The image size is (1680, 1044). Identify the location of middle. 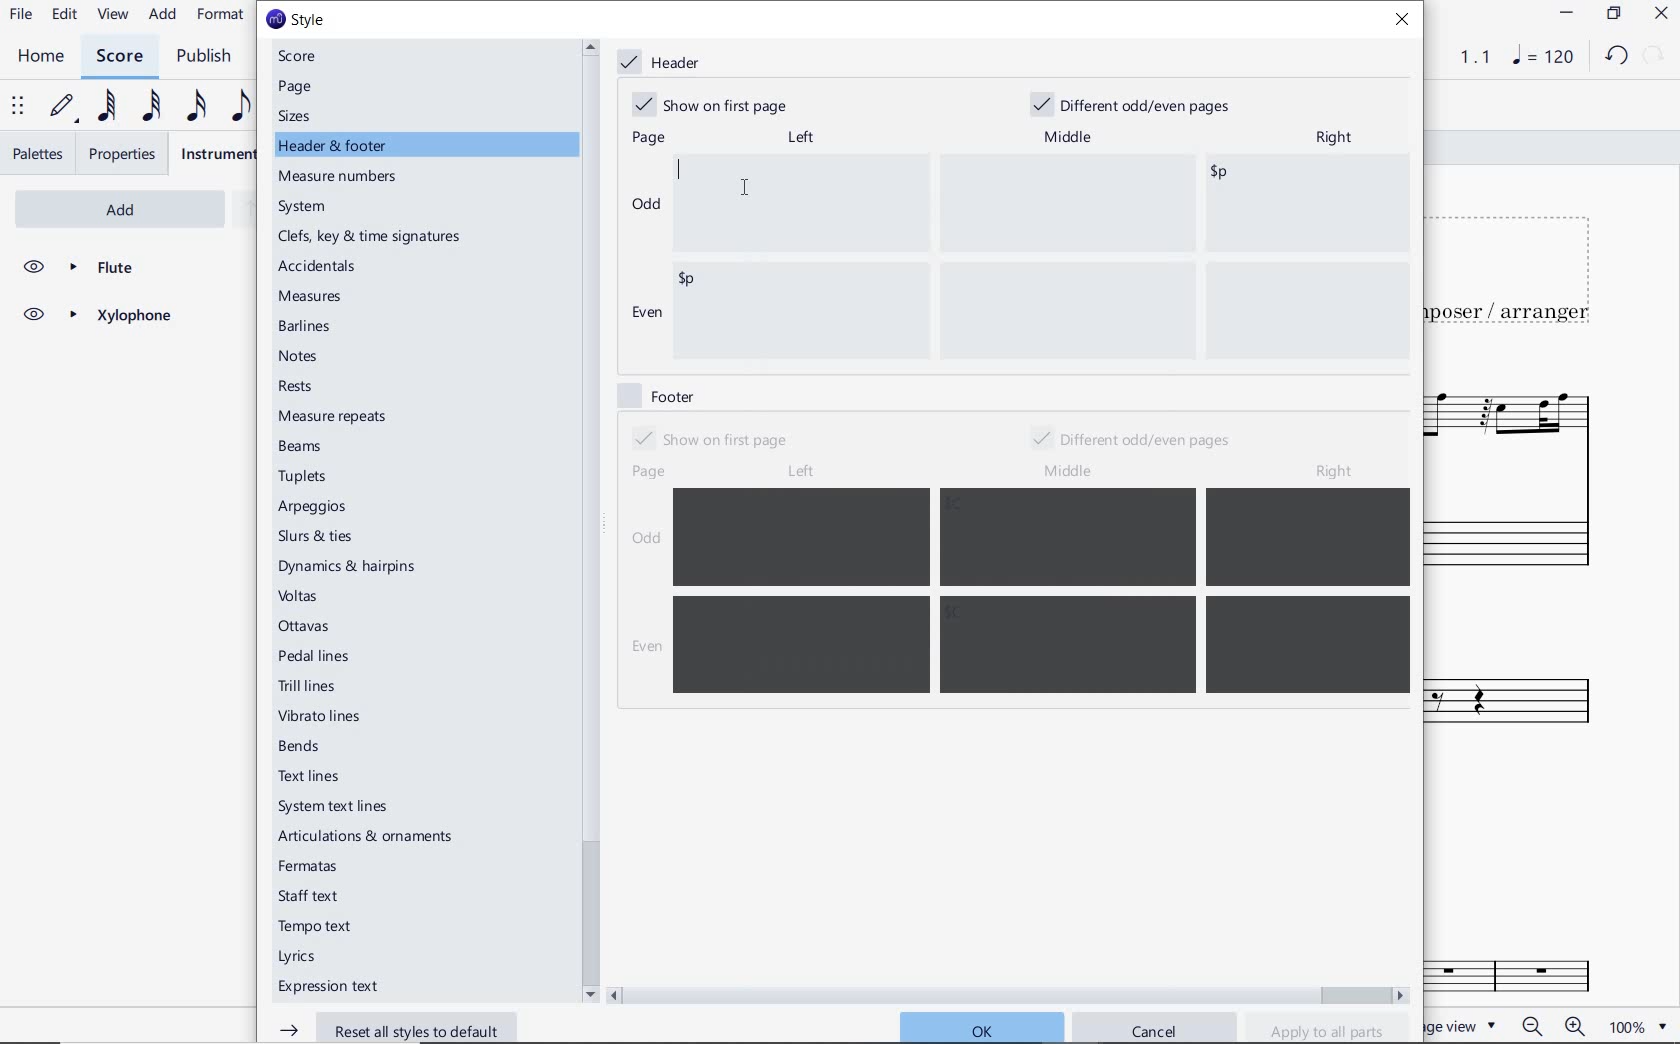
(1070, 134).